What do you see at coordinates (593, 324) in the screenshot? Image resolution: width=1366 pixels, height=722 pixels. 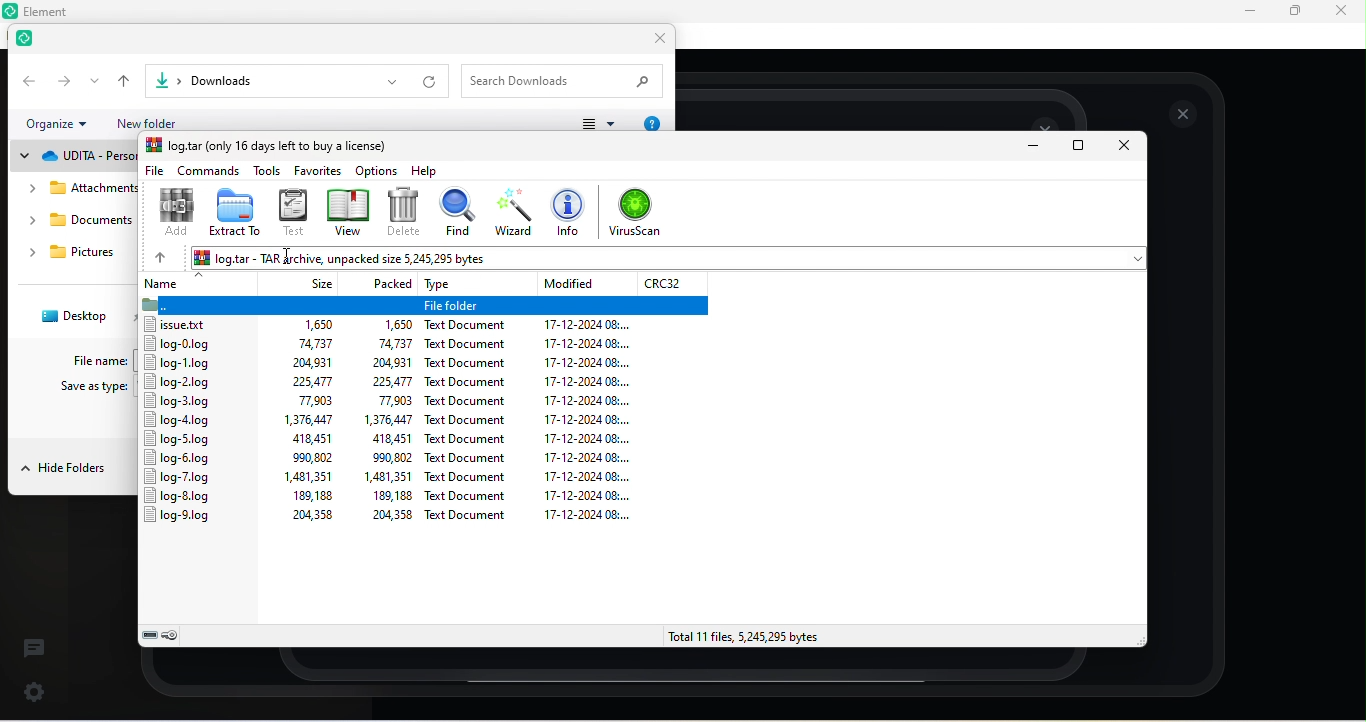 I see `17-12-2024 08:...` at bounding box center [593, 324].